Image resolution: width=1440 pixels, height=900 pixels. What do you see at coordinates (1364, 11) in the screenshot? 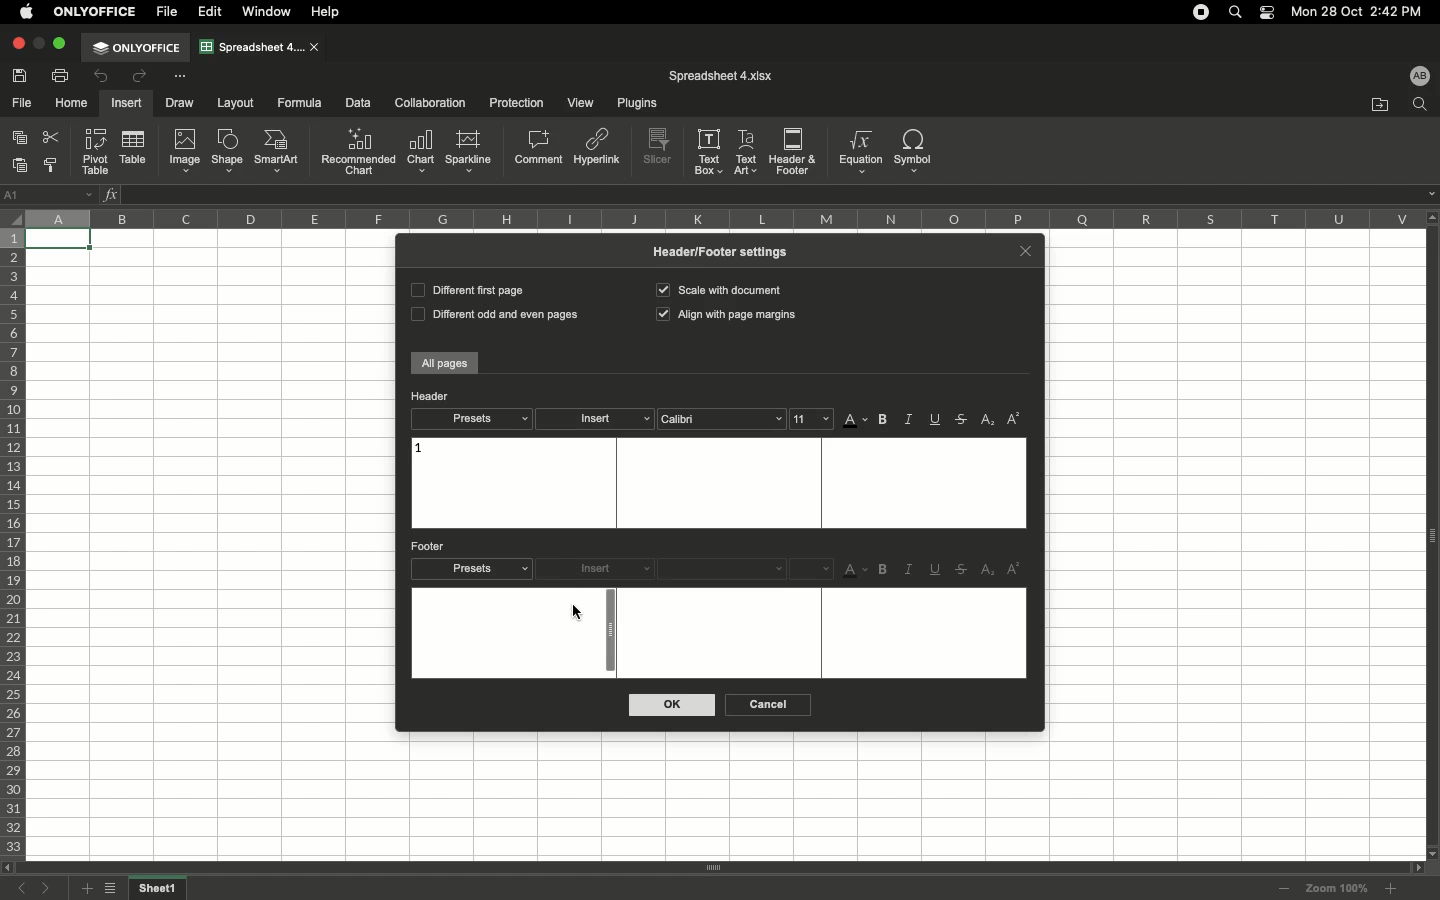
I see `Date/time` at bounding box center [1364, 11].